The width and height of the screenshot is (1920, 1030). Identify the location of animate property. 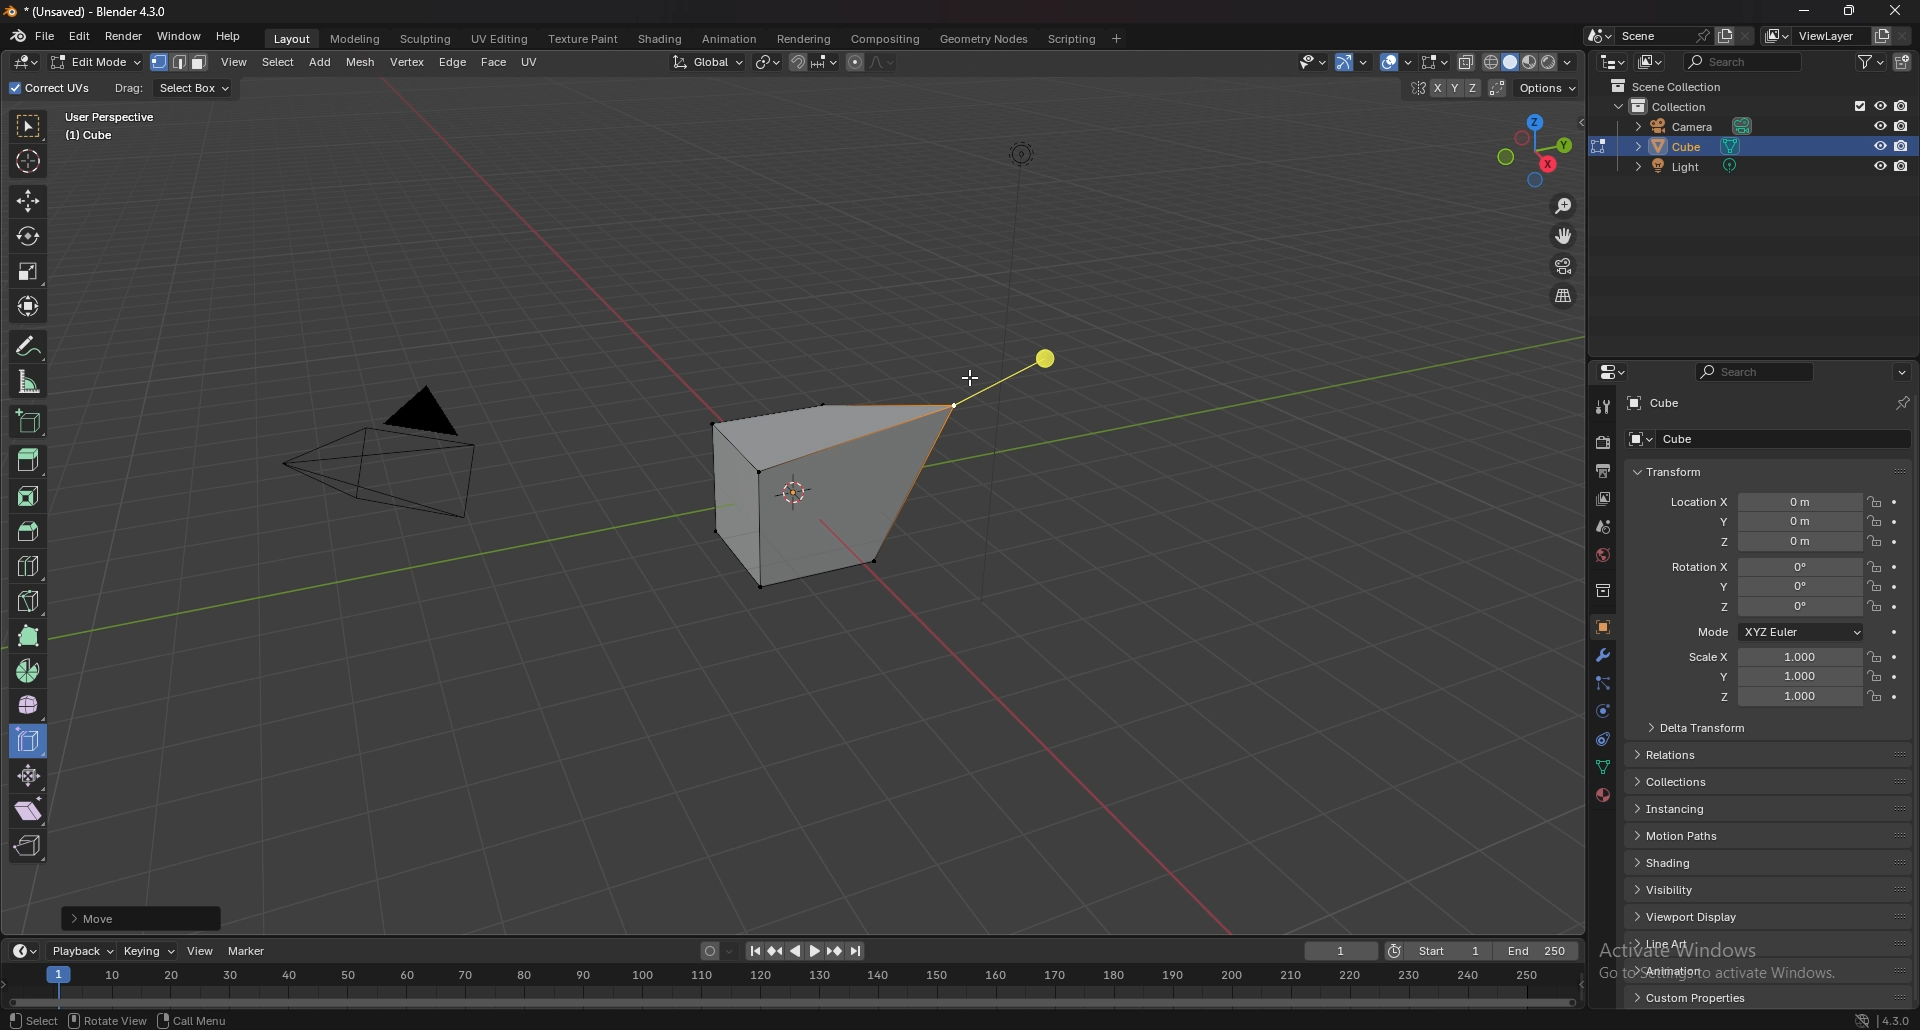
(1894, 657).